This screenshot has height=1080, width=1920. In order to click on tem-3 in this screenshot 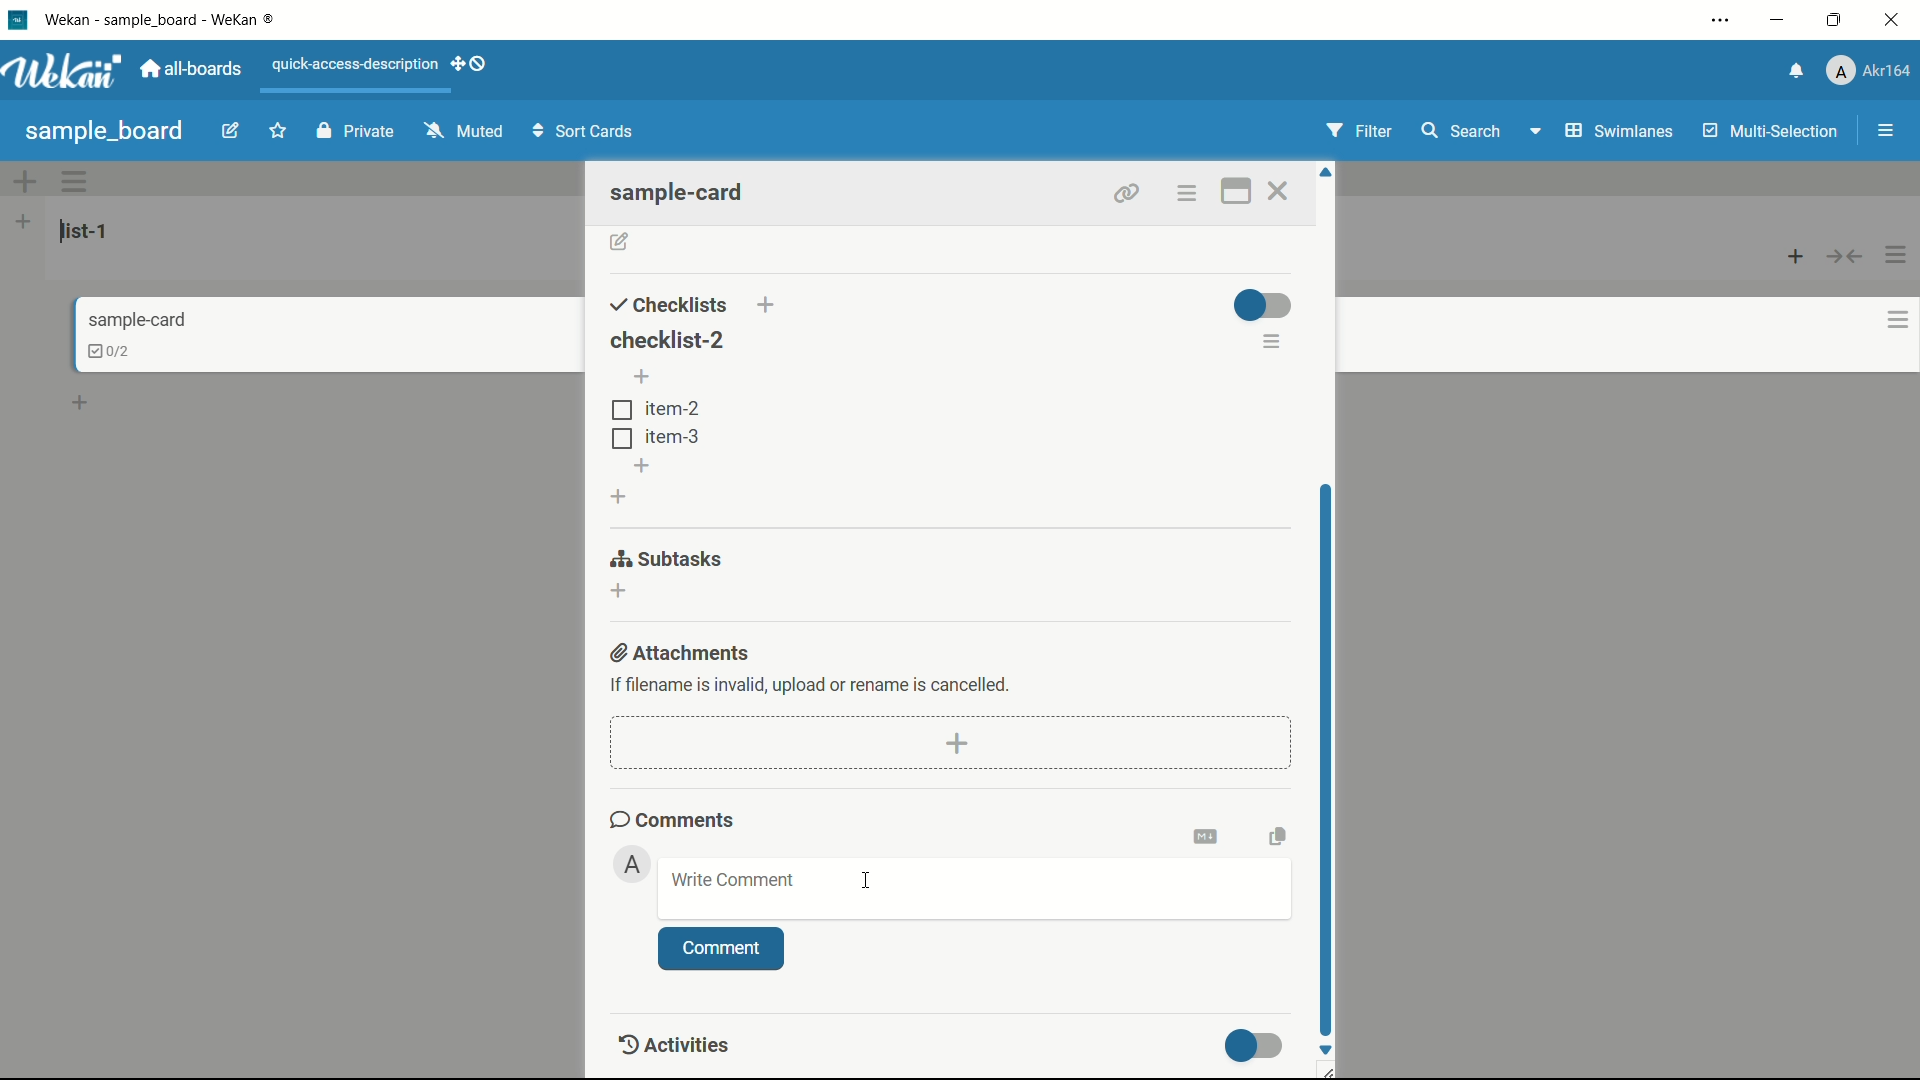, I will do `click(655, 436)`.